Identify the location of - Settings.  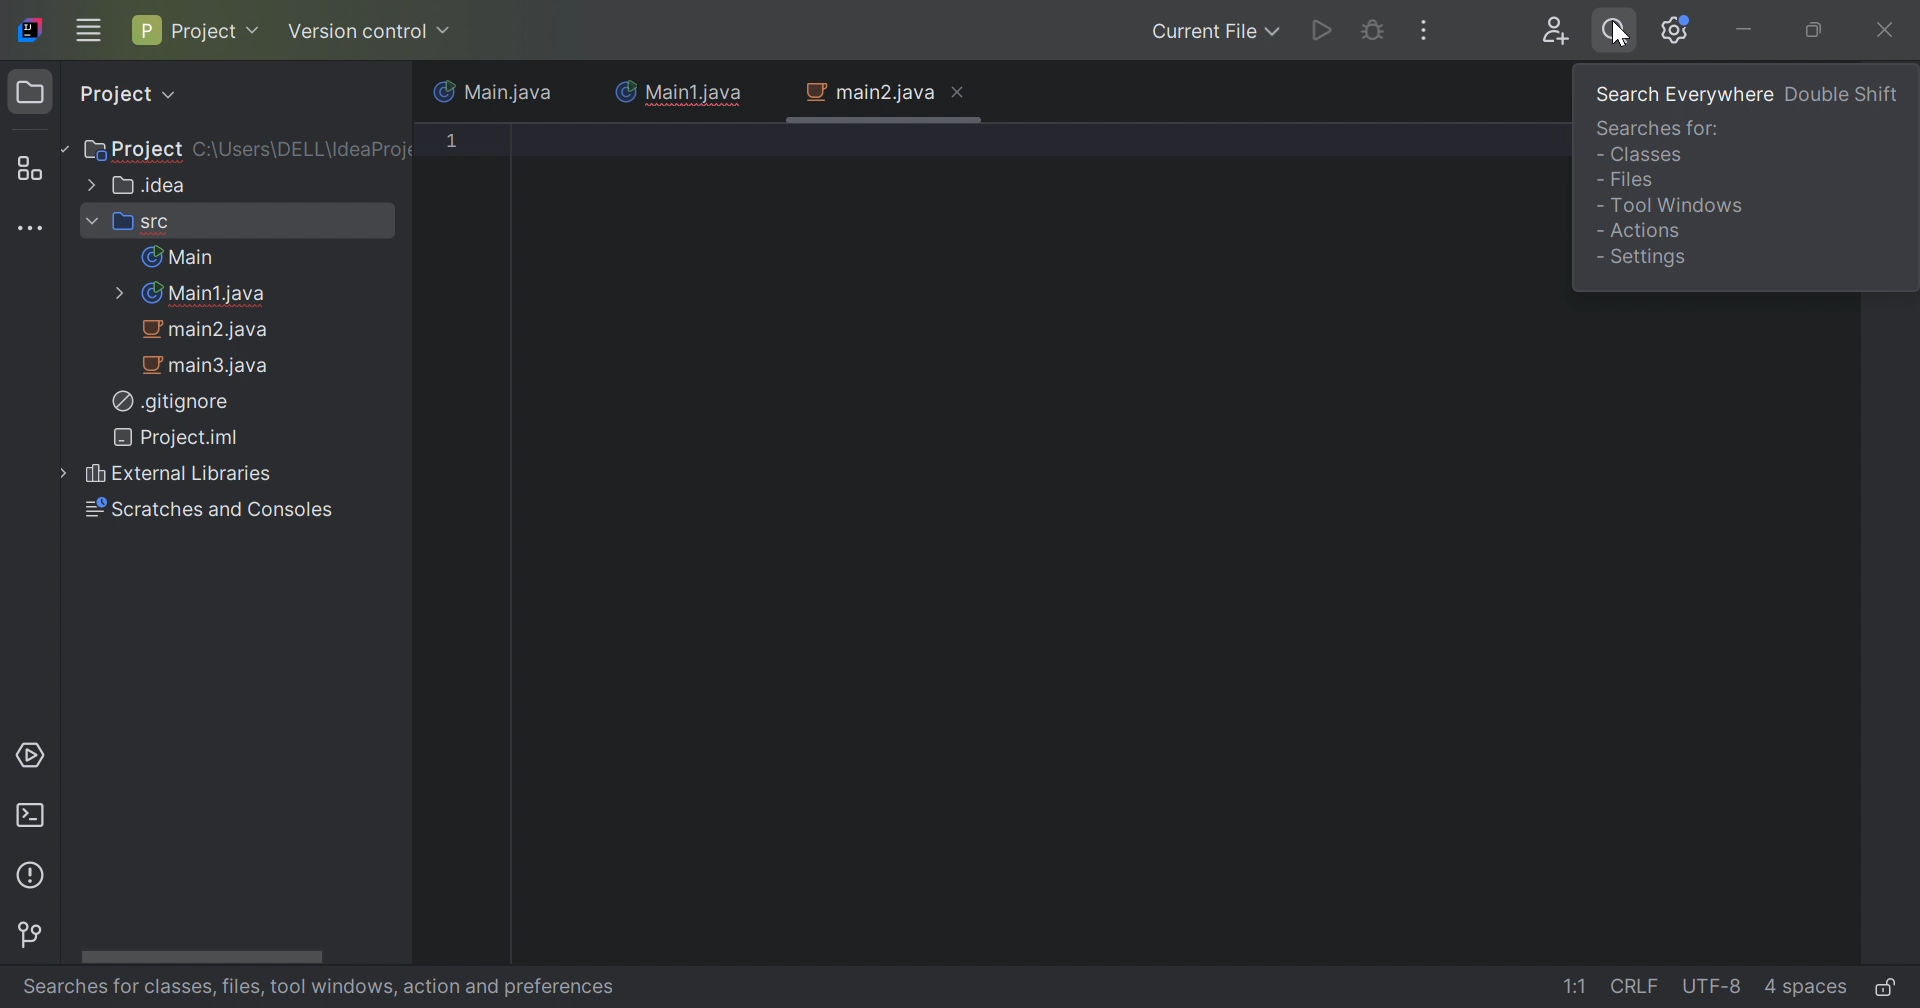
(1642, 260).